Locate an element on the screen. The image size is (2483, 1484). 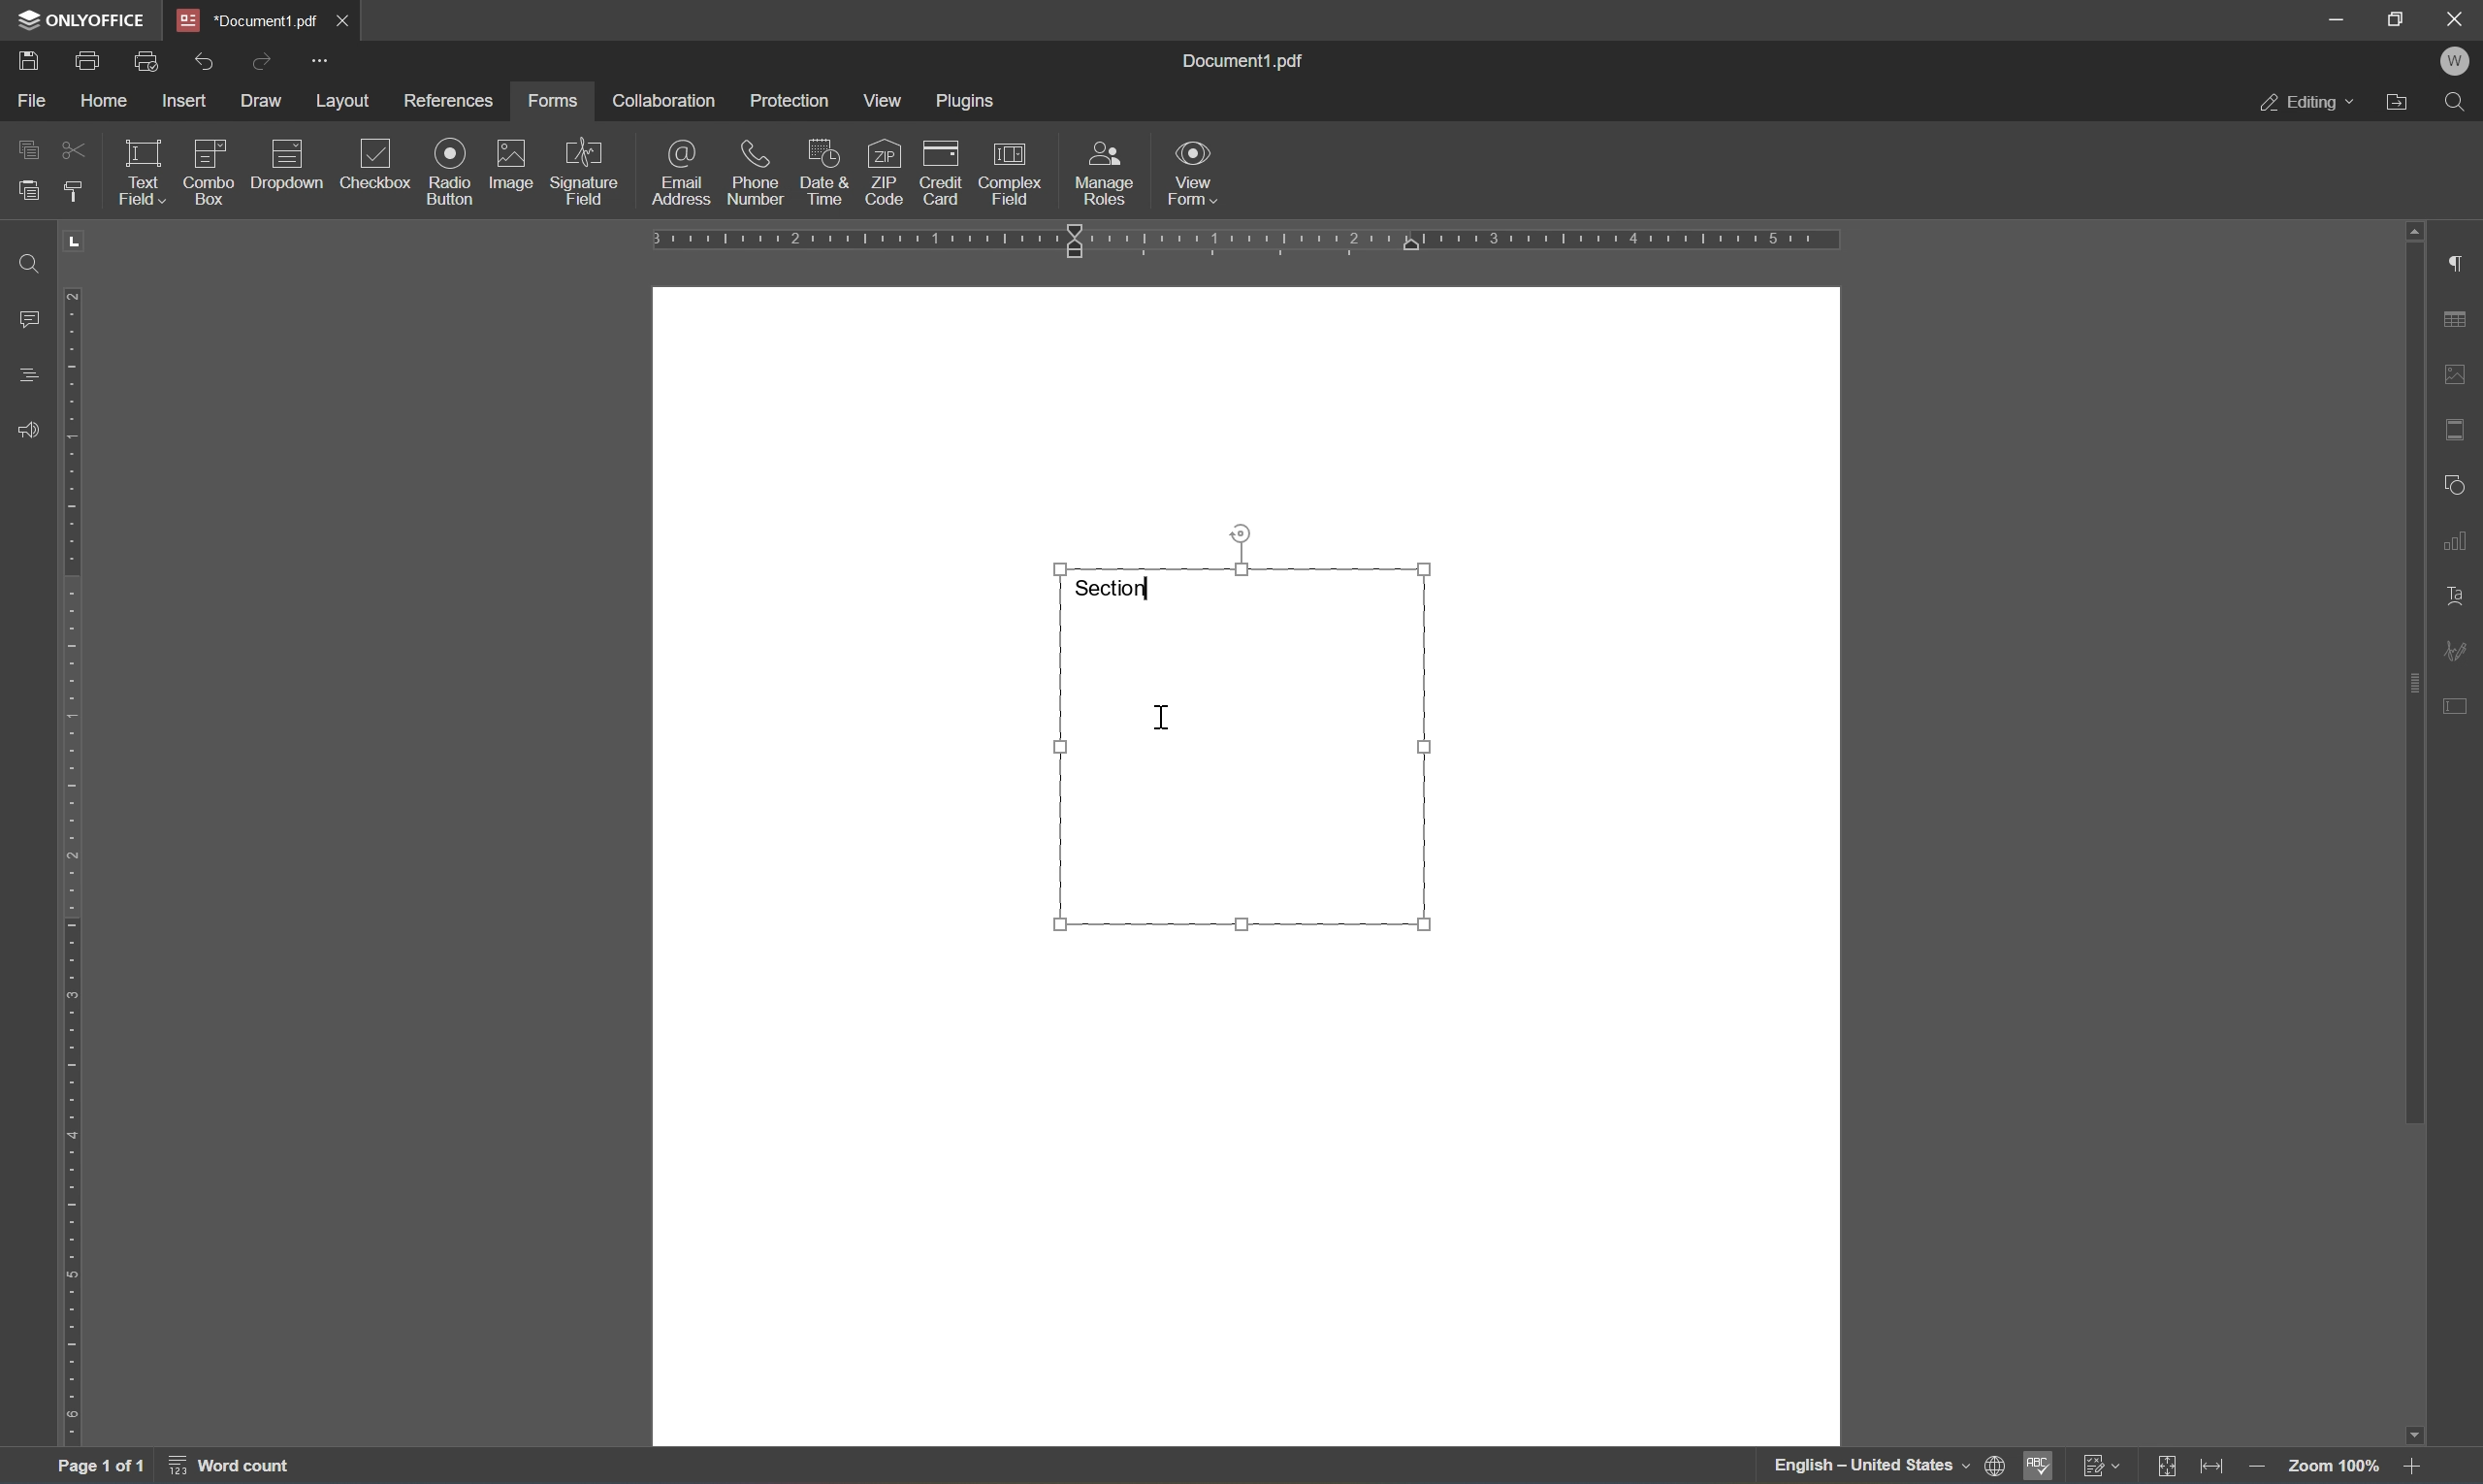
restore down is located at coordinates (2398, 20).